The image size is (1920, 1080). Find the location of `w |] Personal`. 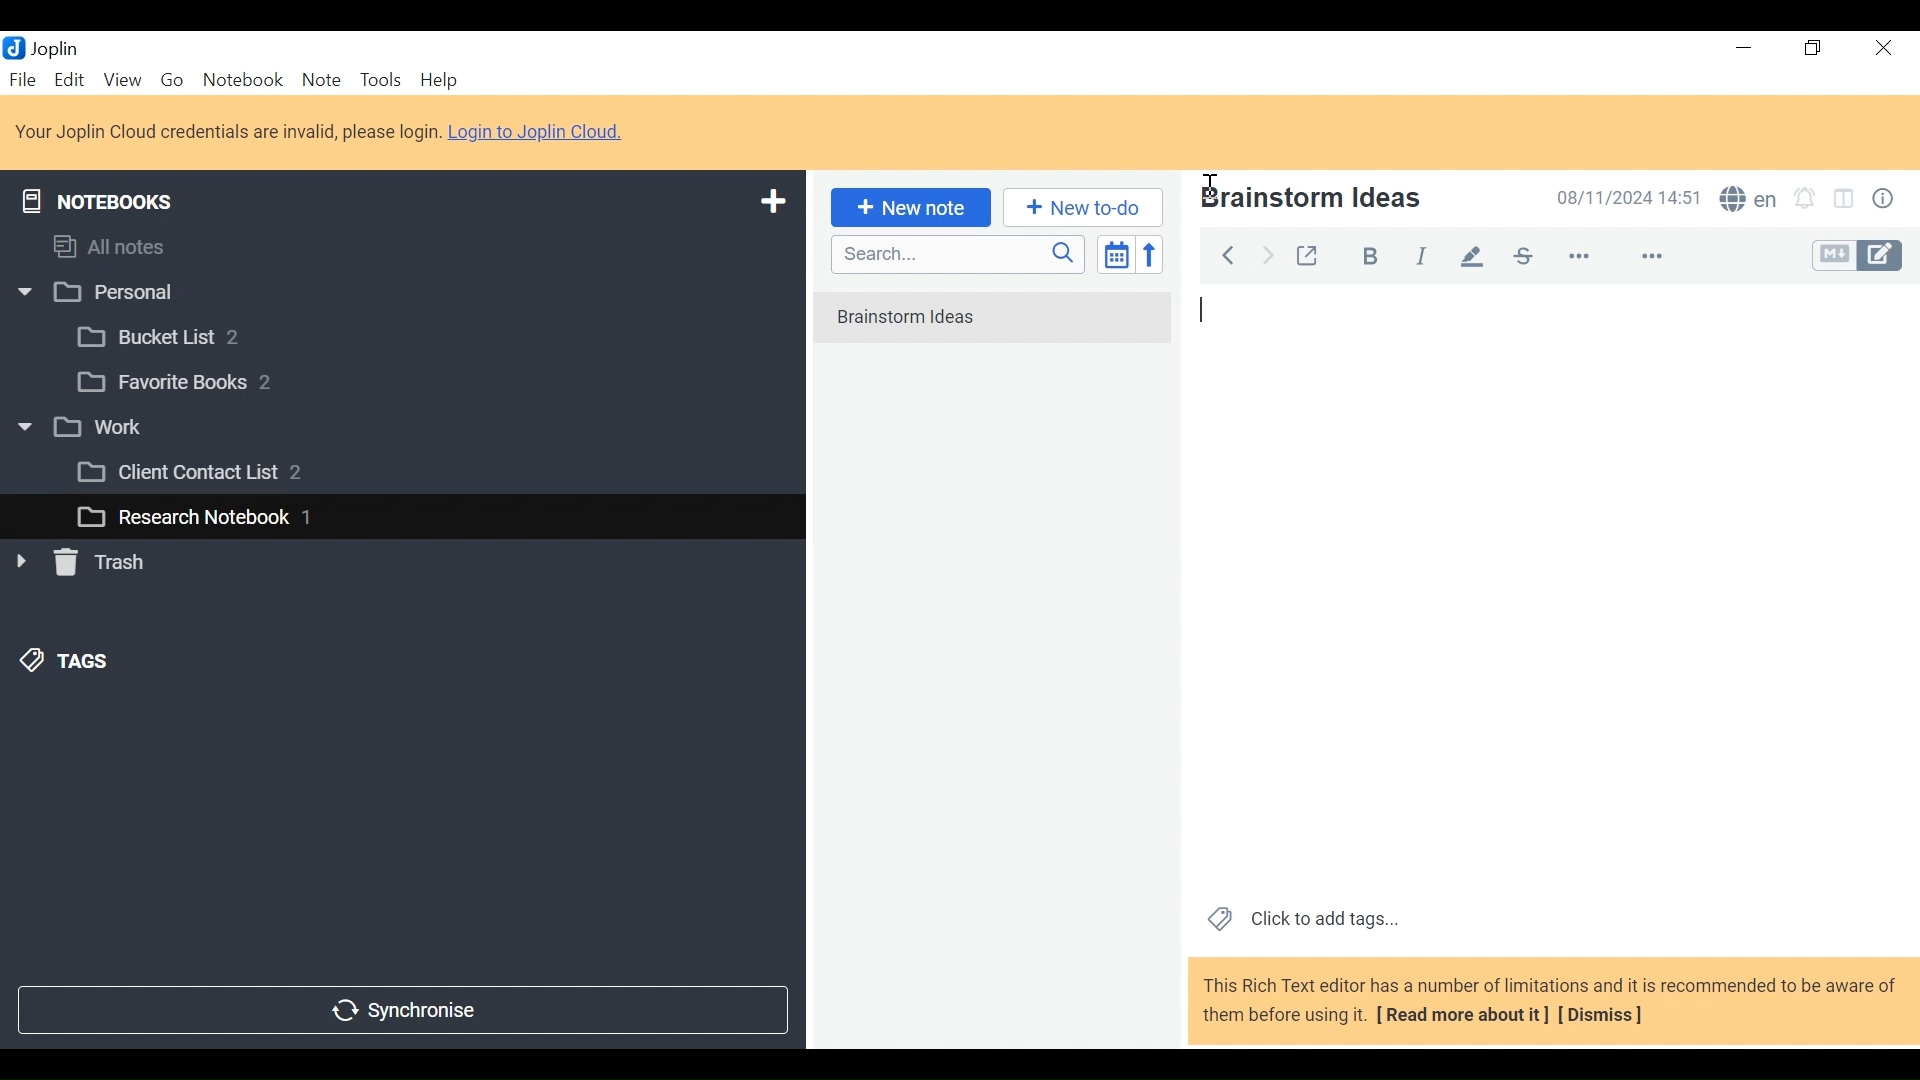

w |] Personal is located at coordinates (107, 294).